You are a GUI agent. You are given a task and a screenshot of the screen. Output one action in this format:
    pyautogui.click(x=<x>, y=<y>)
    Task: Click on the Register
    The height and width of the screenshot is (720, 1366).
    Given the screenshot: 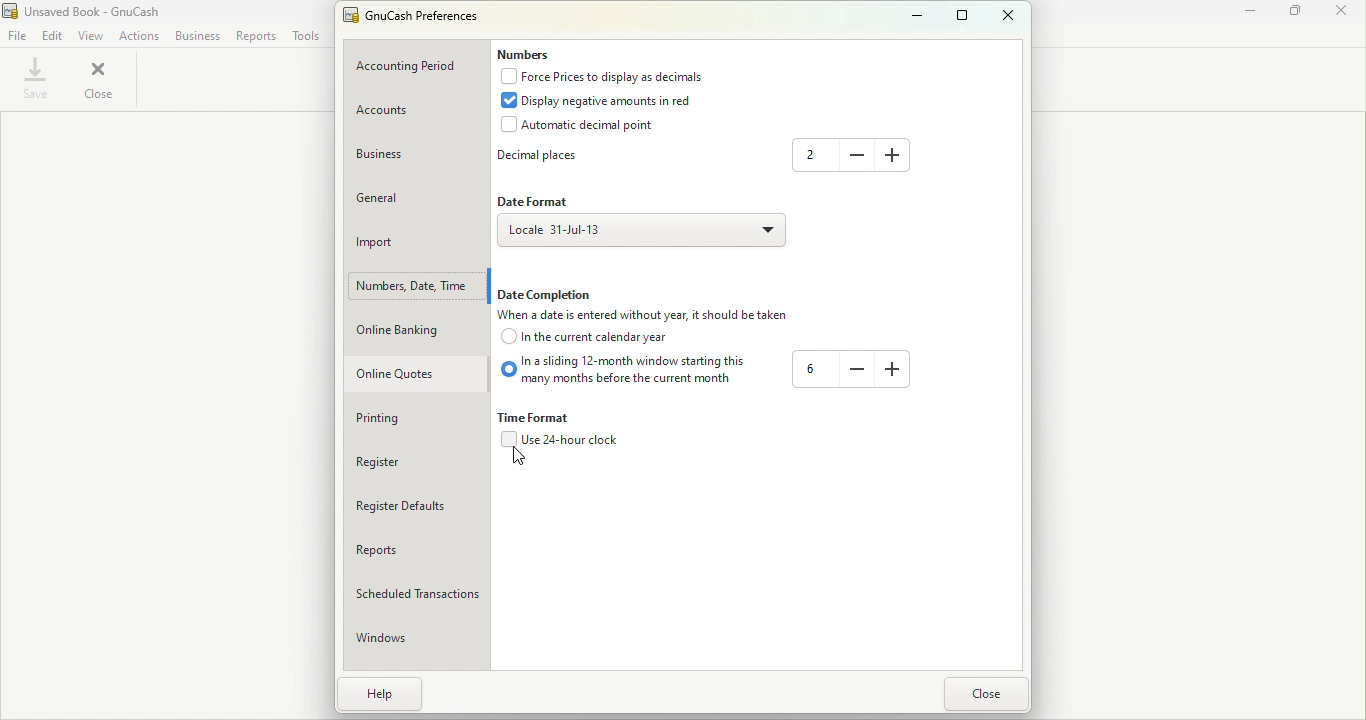 What is the action you would take?
    pyautogui.click(x=404, y=460)
    